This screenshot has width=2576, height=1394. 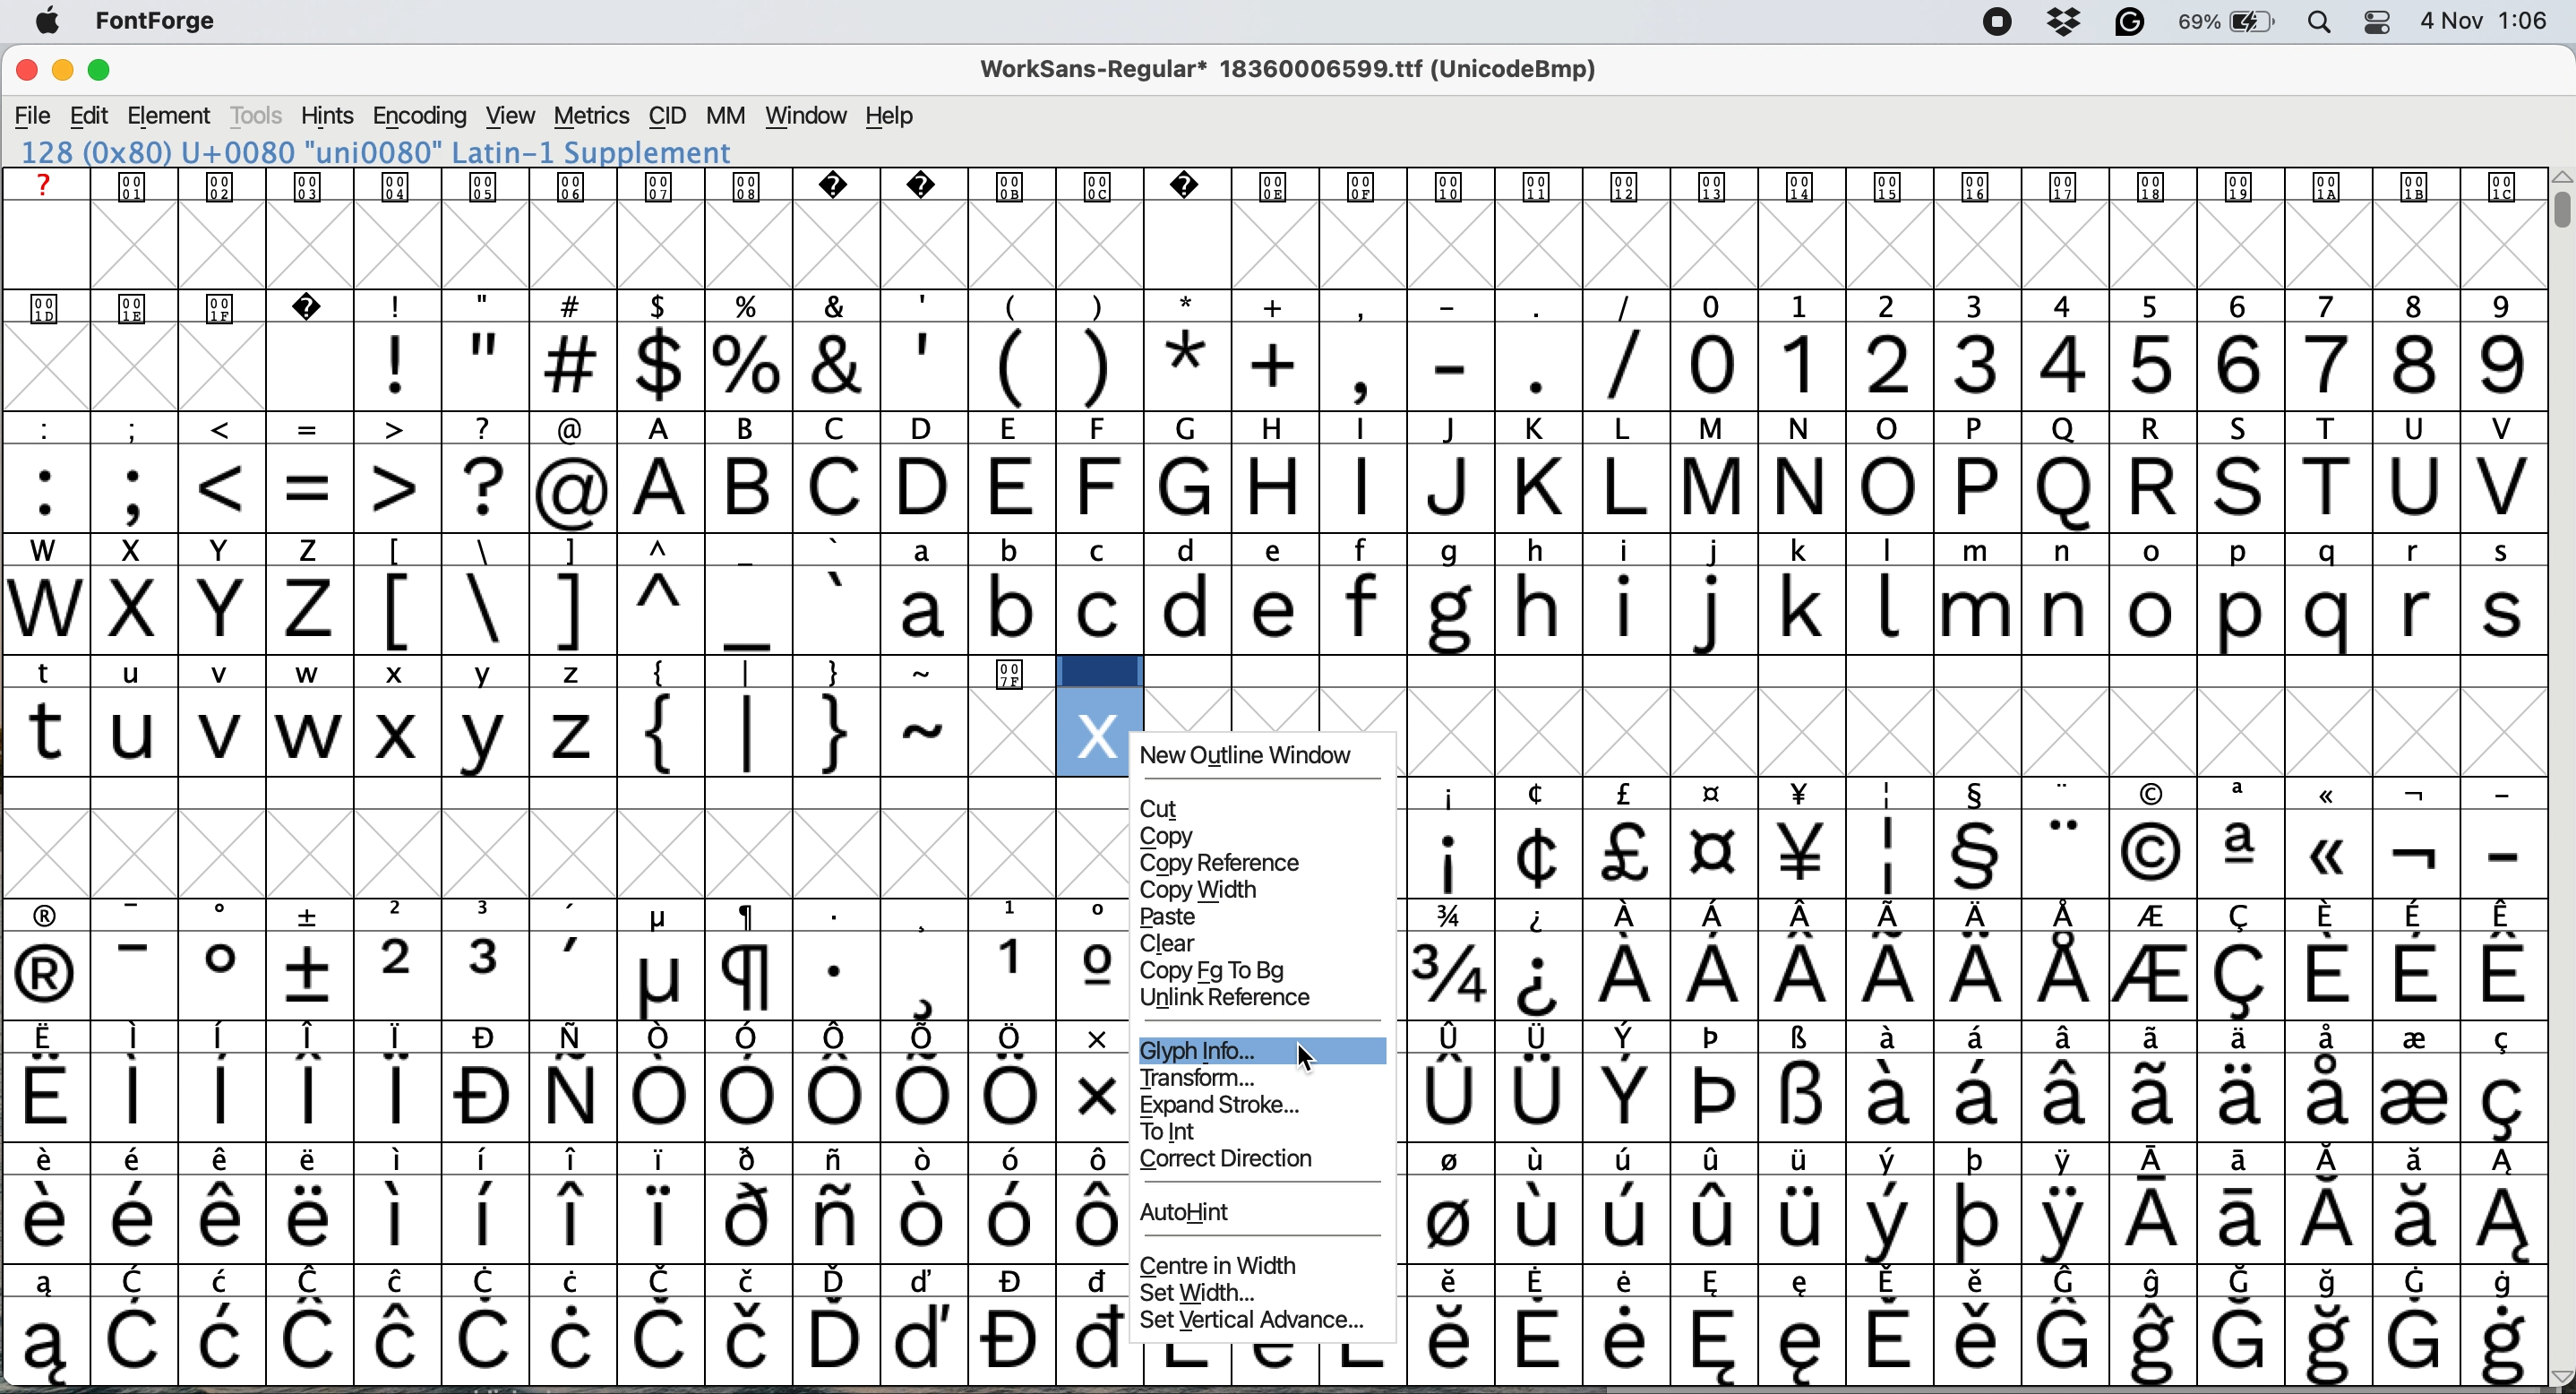 What do you see at coordinates (1311, 1054) in the screenshot?
I see `cursor` at bounding box center [1311, 1054].